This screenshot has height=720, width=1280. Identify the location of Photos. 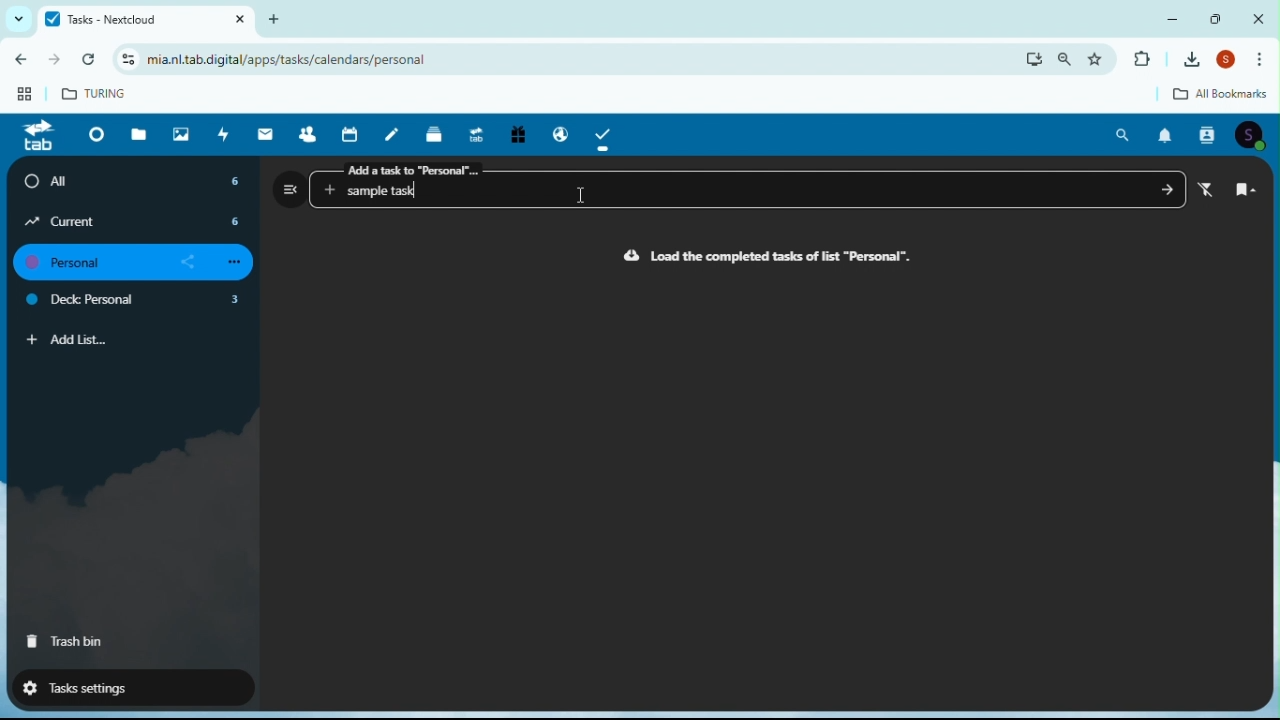
(181, 133).